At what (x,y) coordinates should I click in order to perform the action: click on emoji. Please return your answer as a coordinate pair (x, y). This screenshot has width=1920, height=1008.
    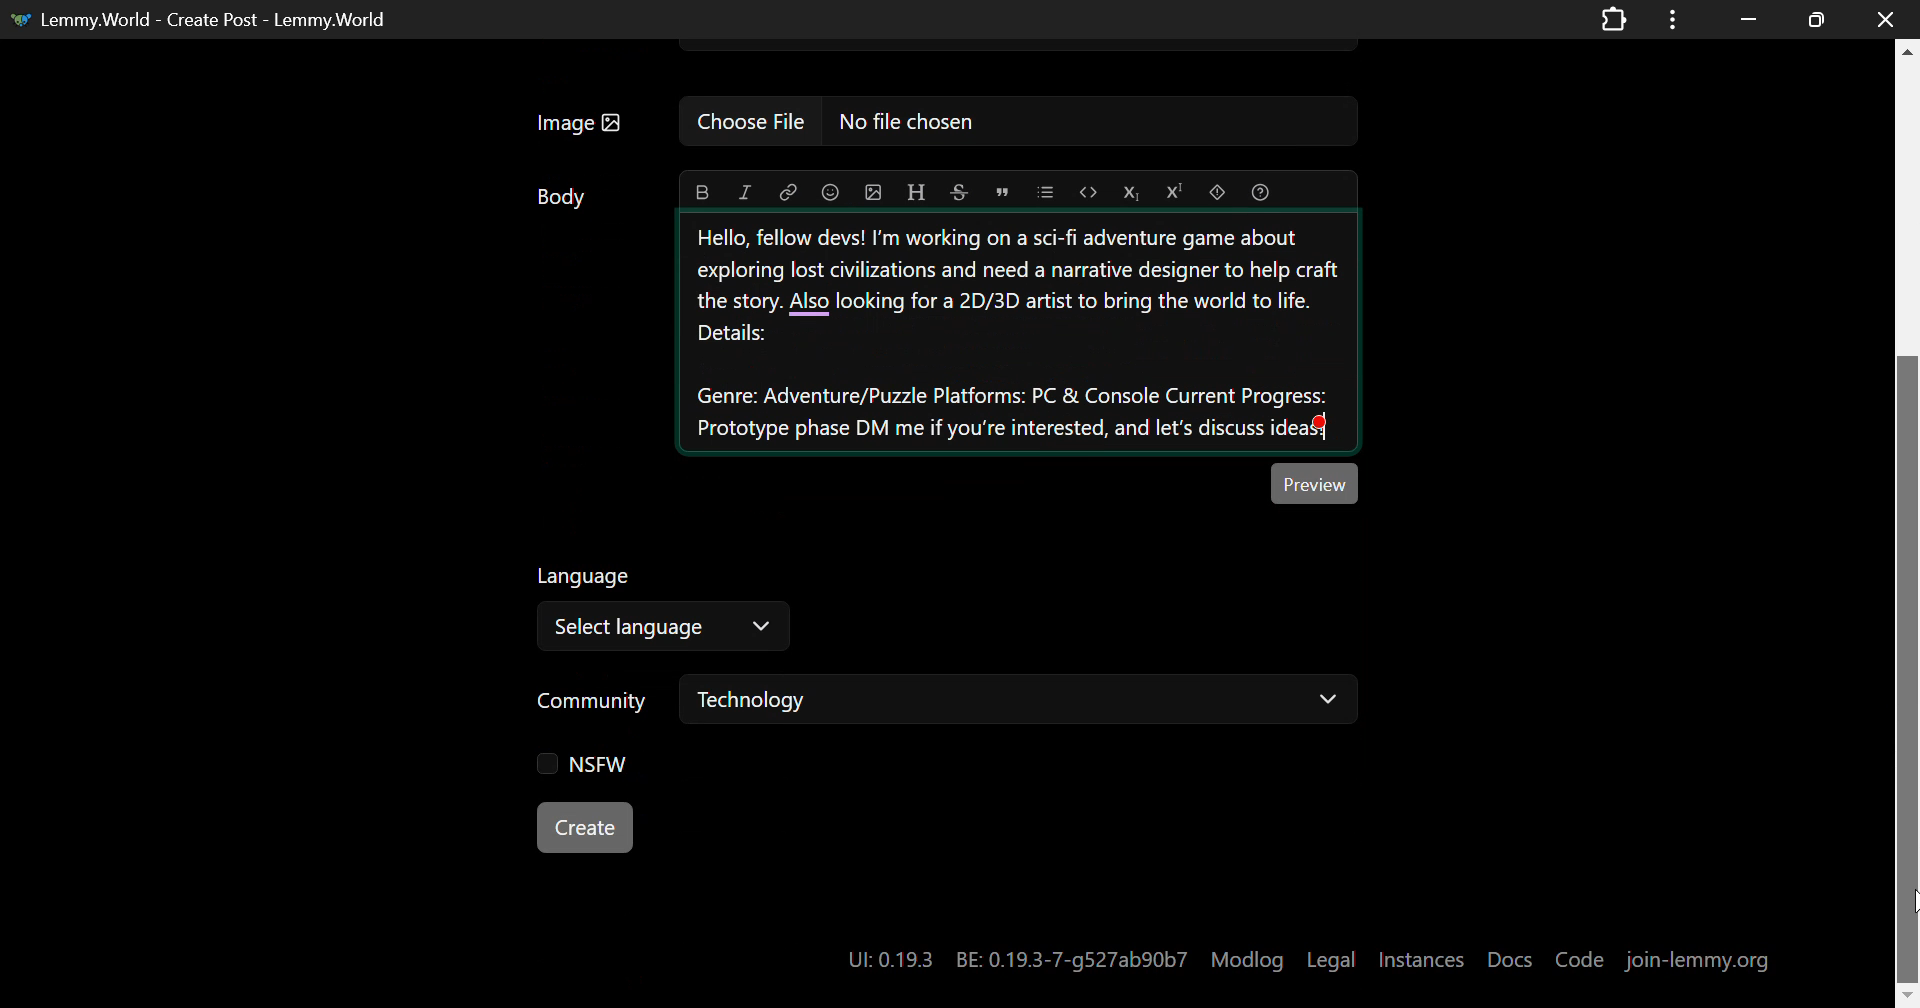
    Looking at the image, I should click on (830, 190).